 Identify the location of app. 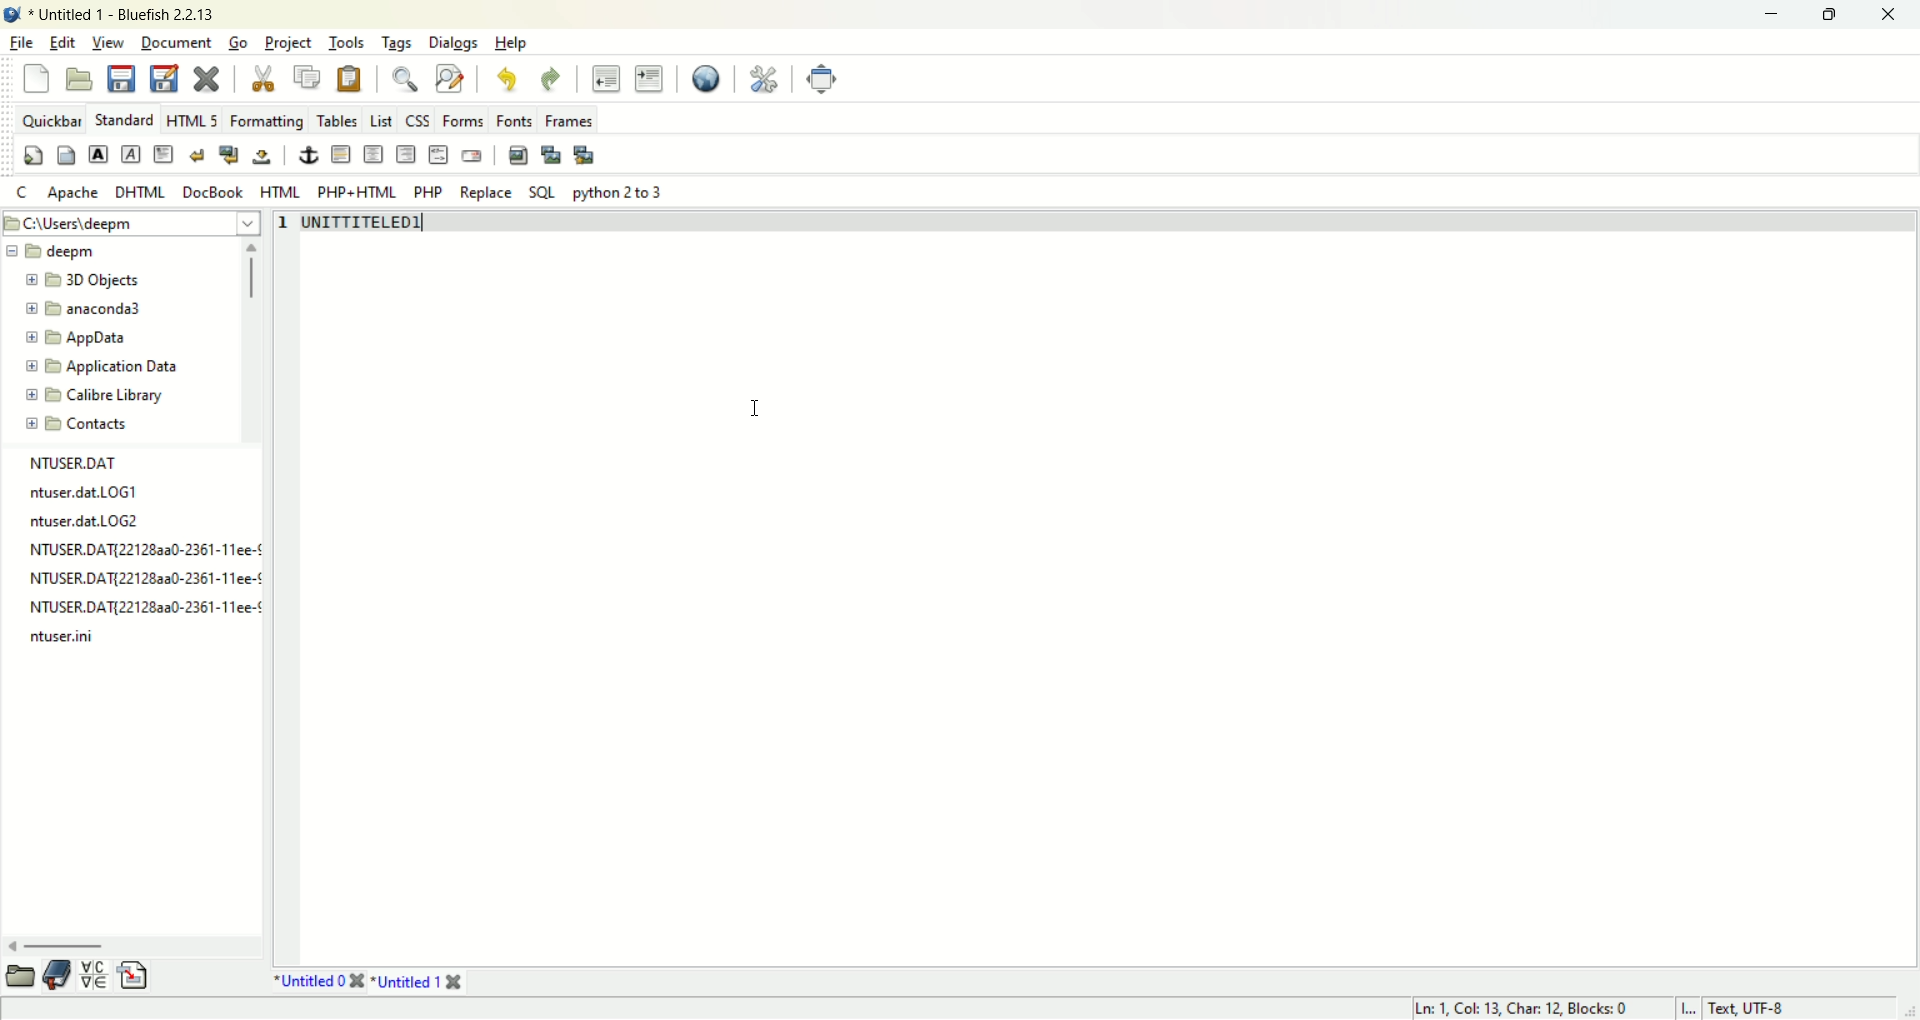
(78, 337).